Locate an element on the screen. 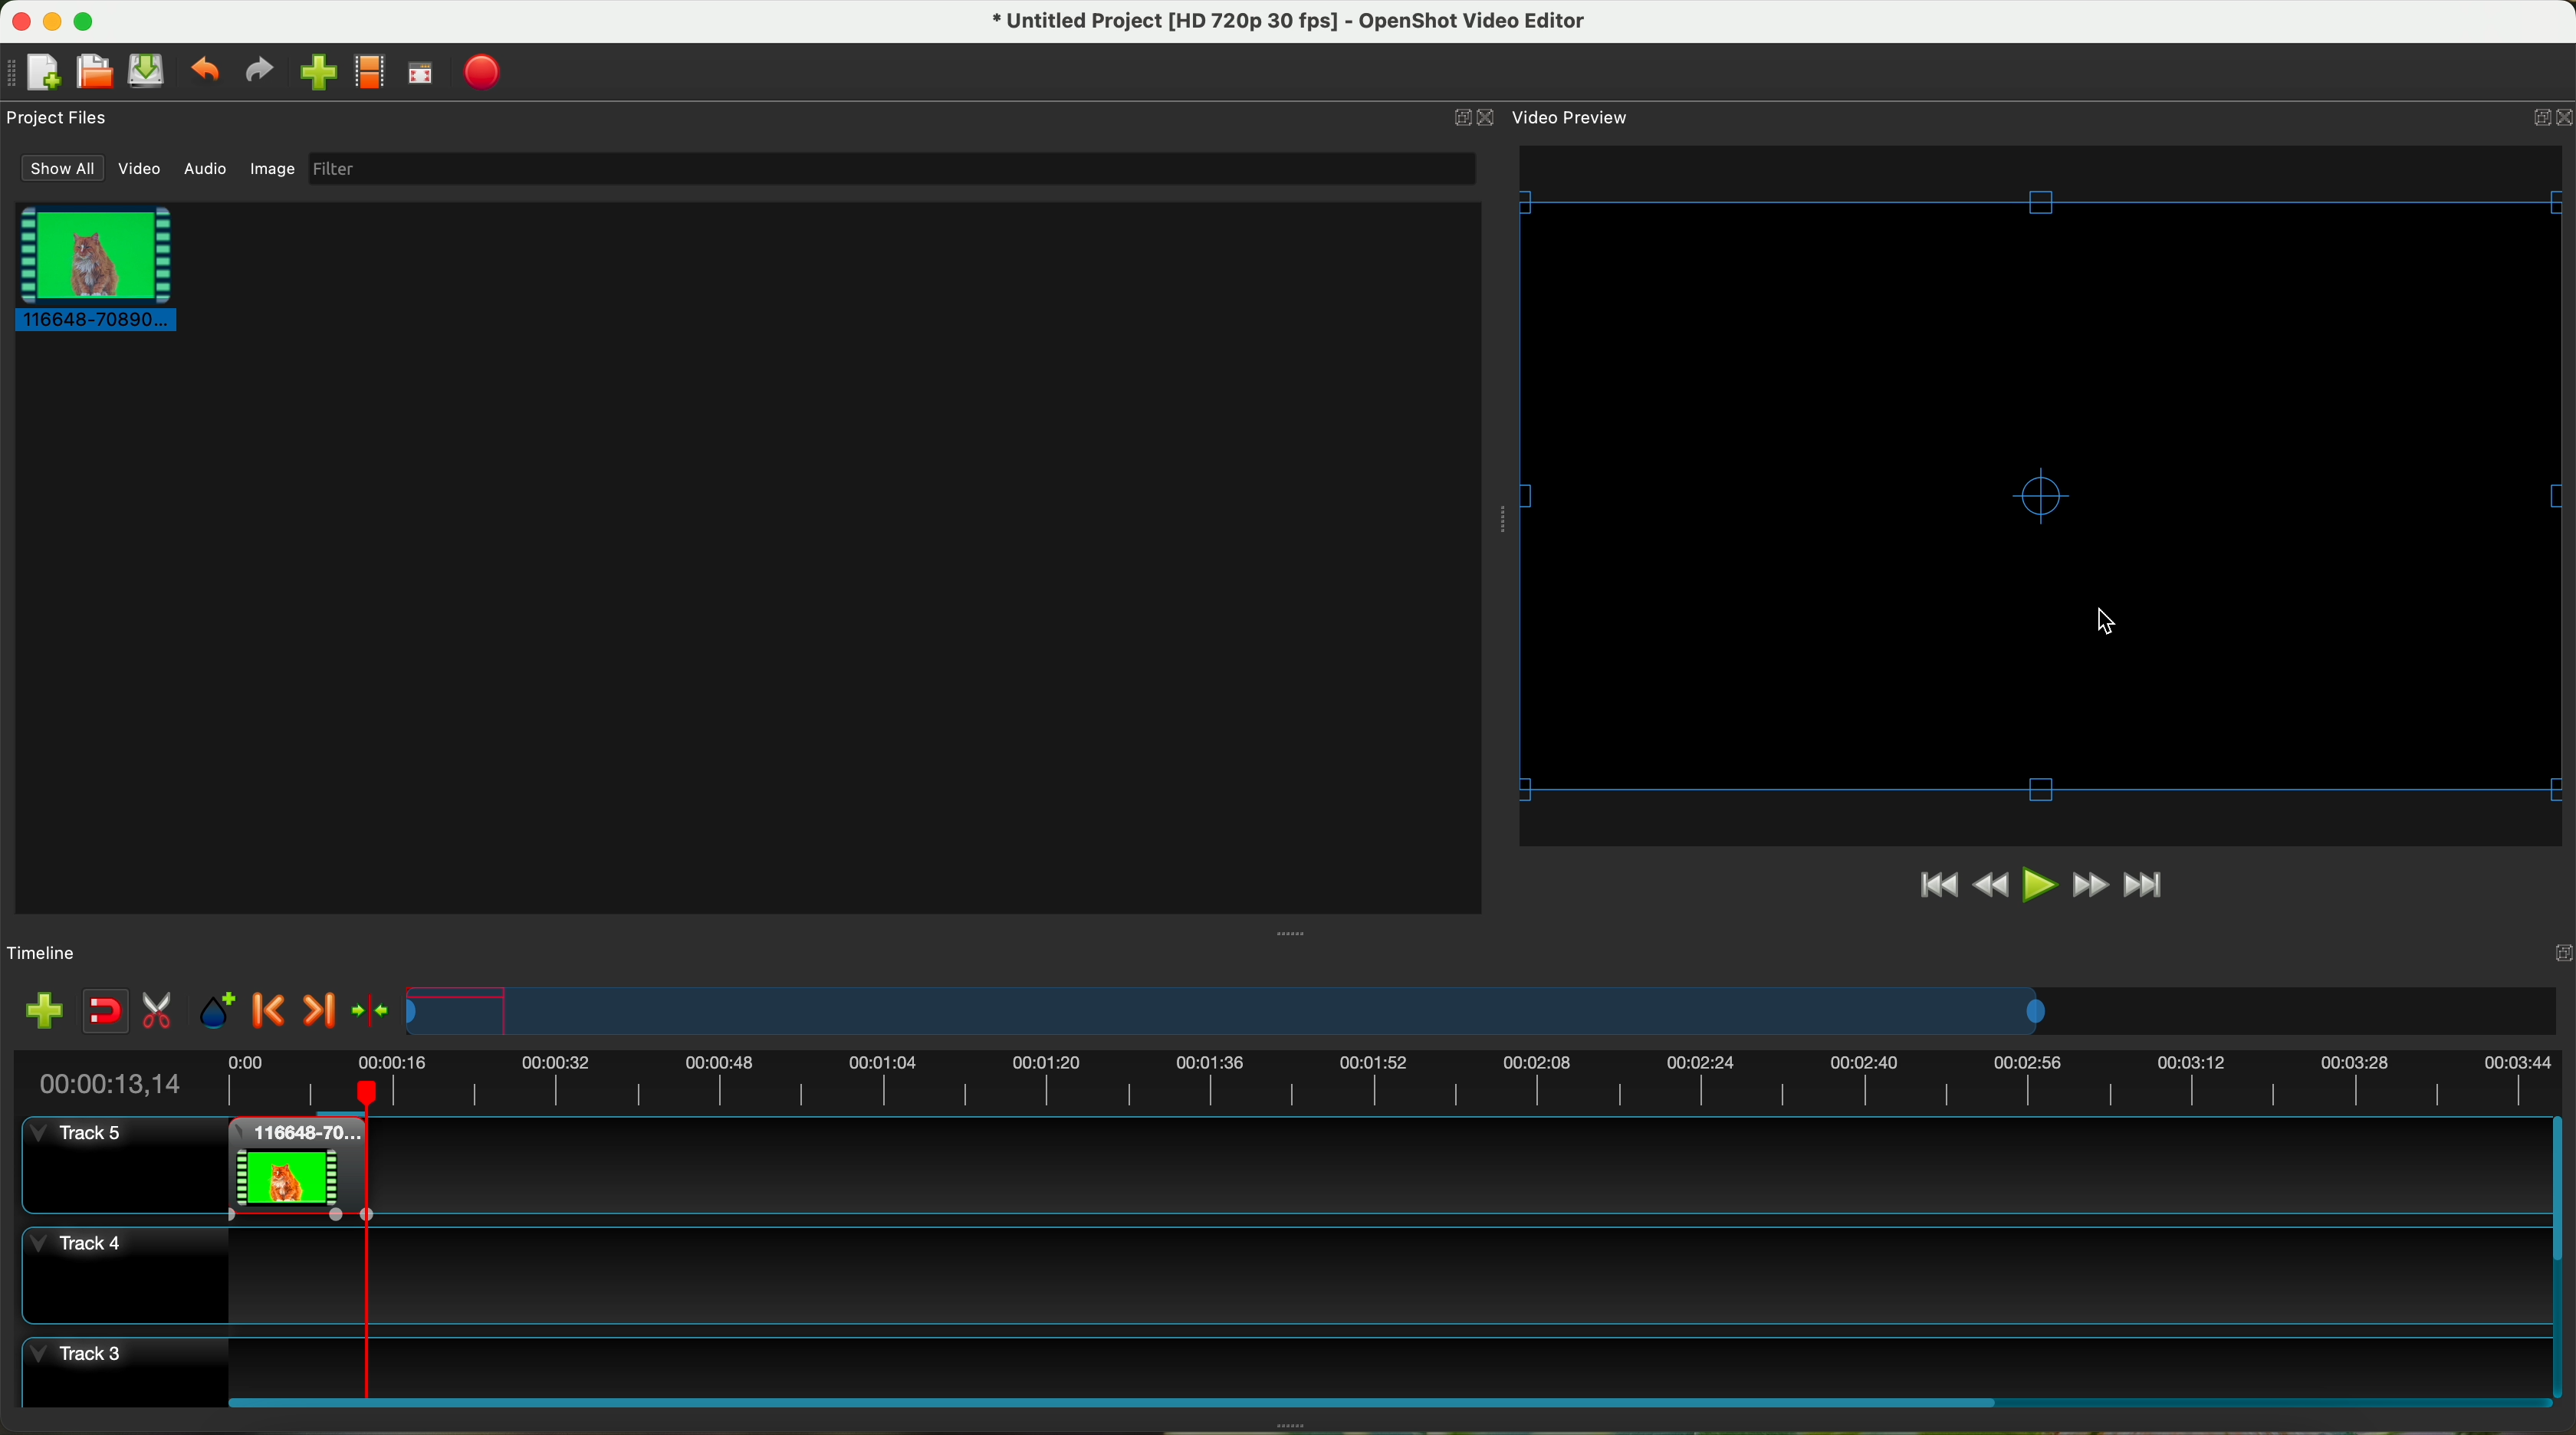 The width and height of the screenshot is (2576, 1435). image is located at coordinates (272, 171).